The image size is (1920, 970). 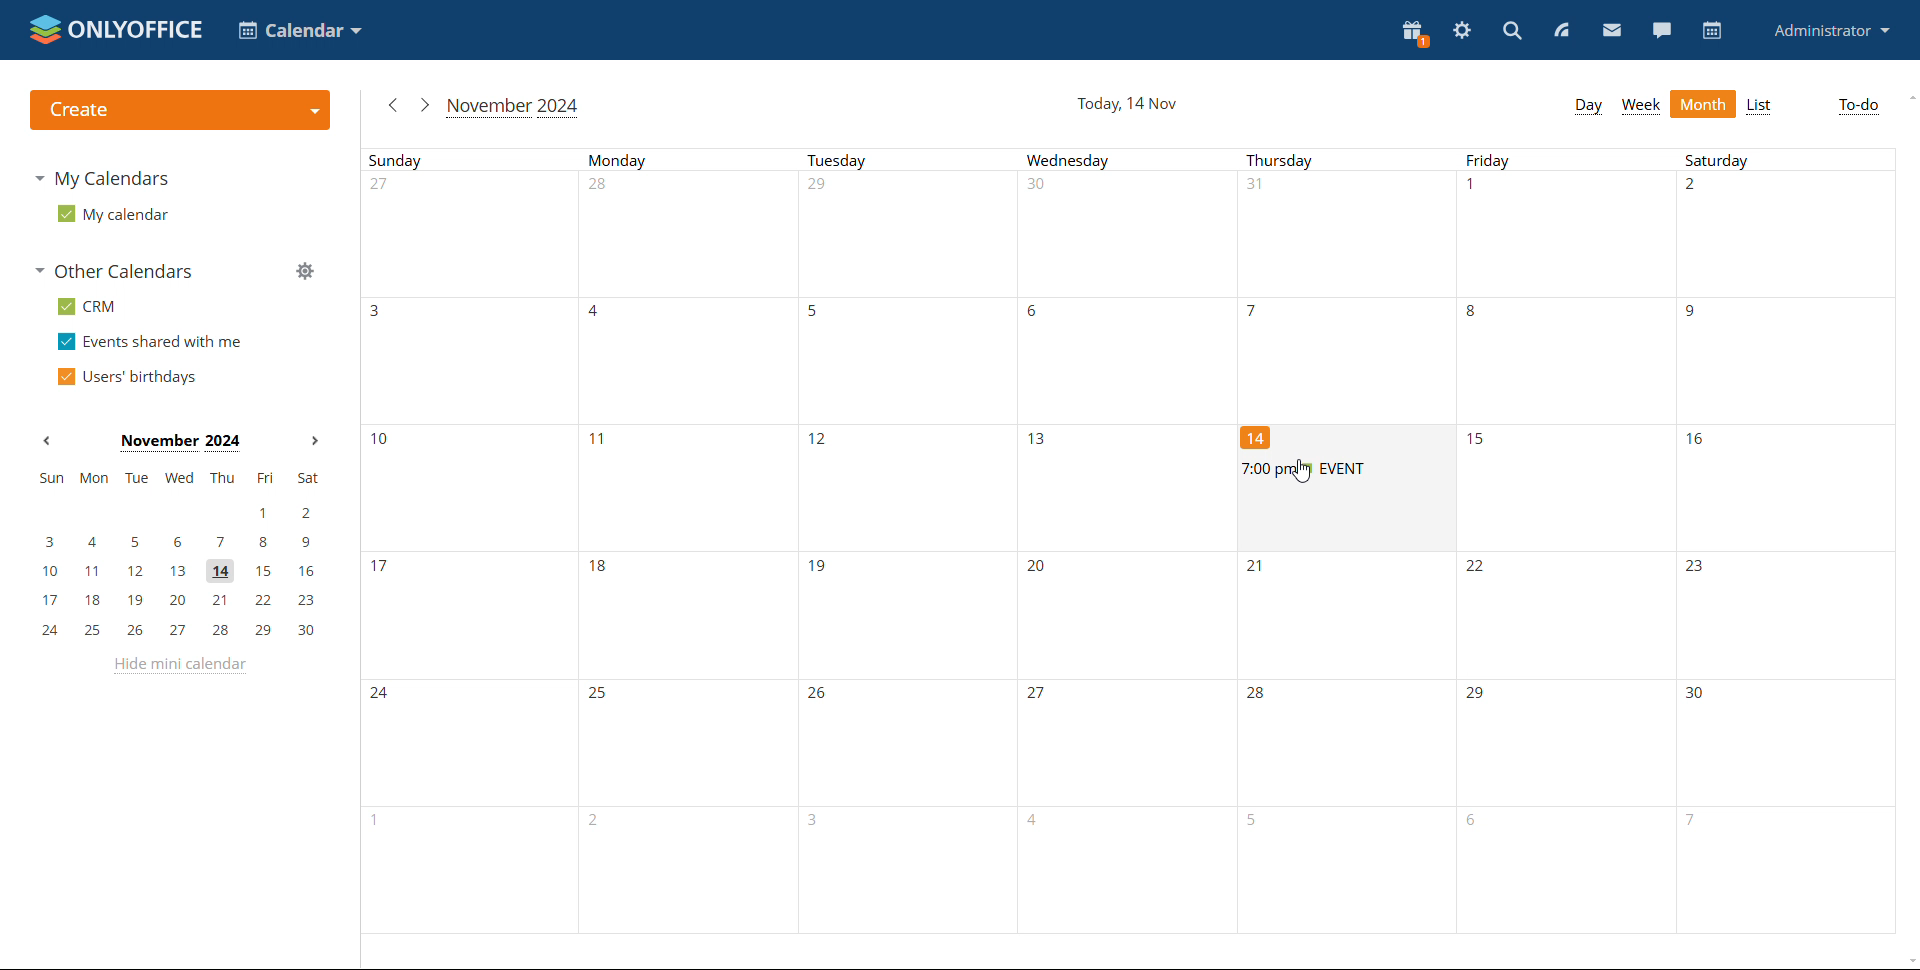 I want to click on present, so click(x=1413, y=33).